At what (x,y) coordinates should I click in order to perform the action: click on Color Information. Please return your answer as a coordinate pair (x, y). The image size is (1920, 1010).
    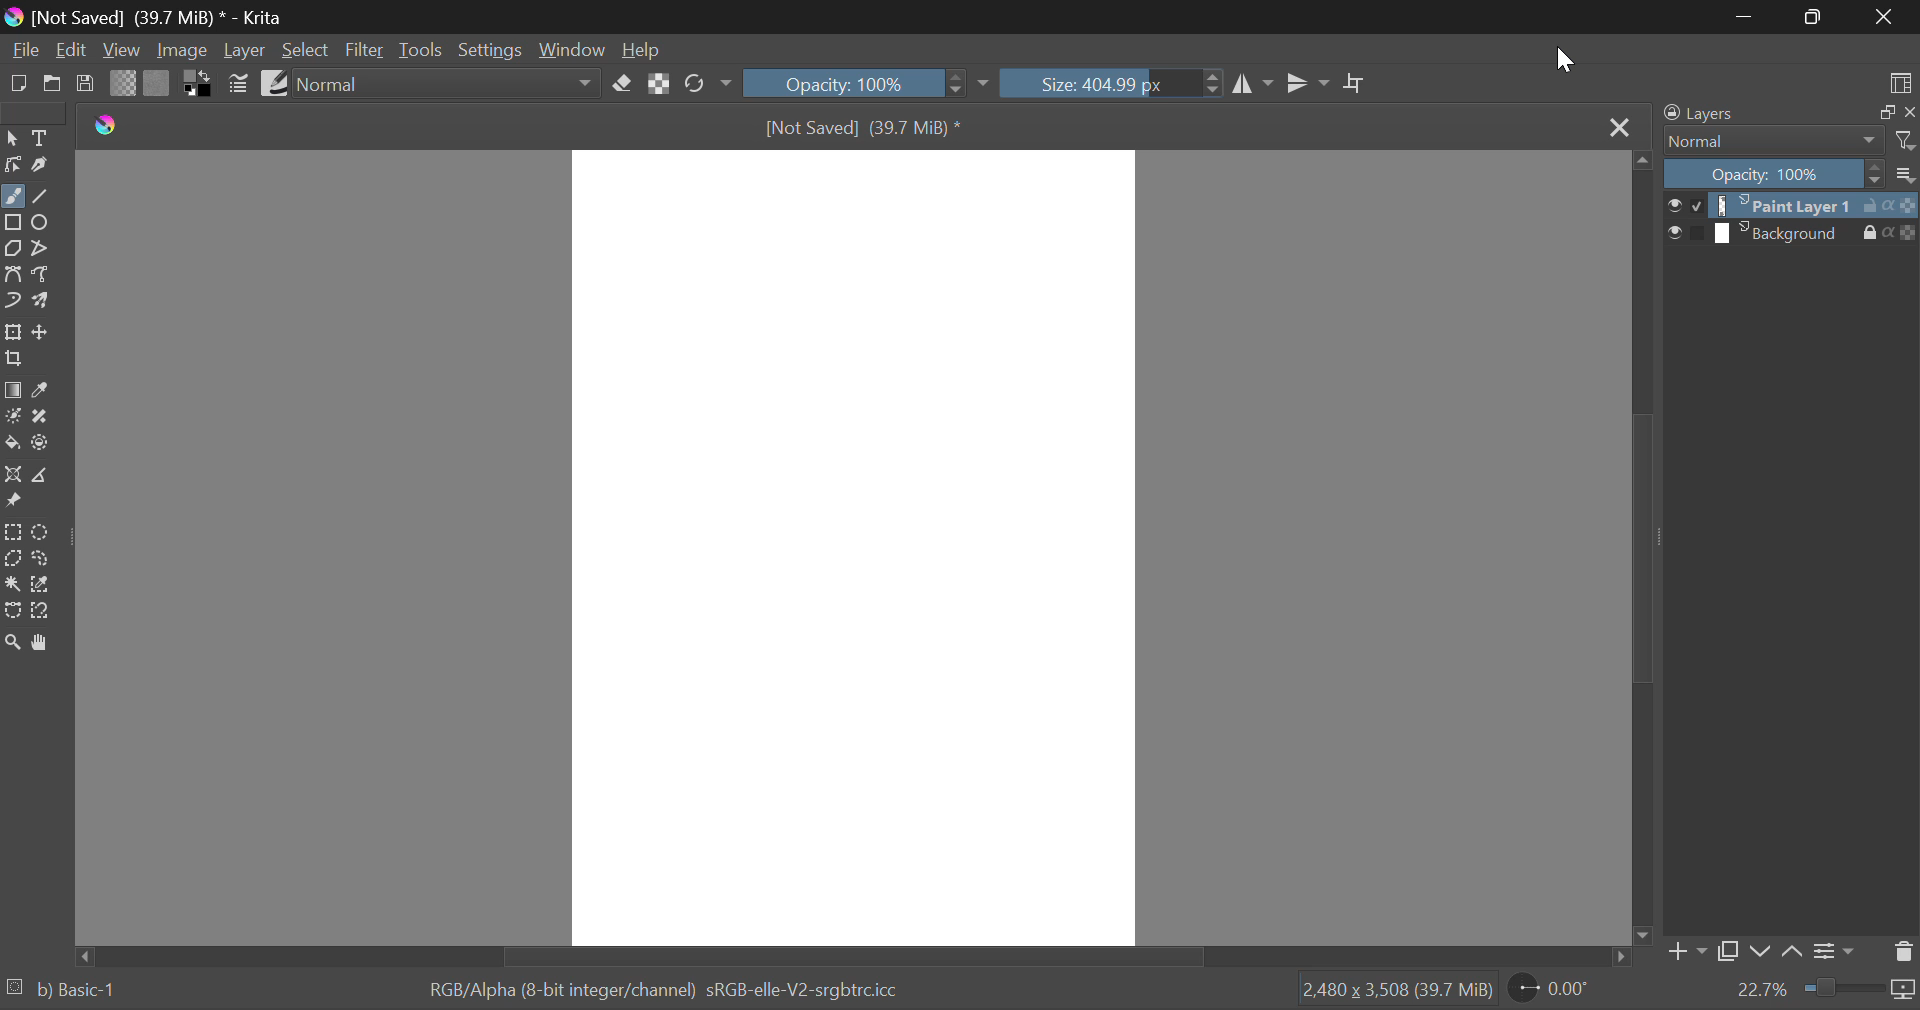
    Looking at the image, I should click on (661, 991).